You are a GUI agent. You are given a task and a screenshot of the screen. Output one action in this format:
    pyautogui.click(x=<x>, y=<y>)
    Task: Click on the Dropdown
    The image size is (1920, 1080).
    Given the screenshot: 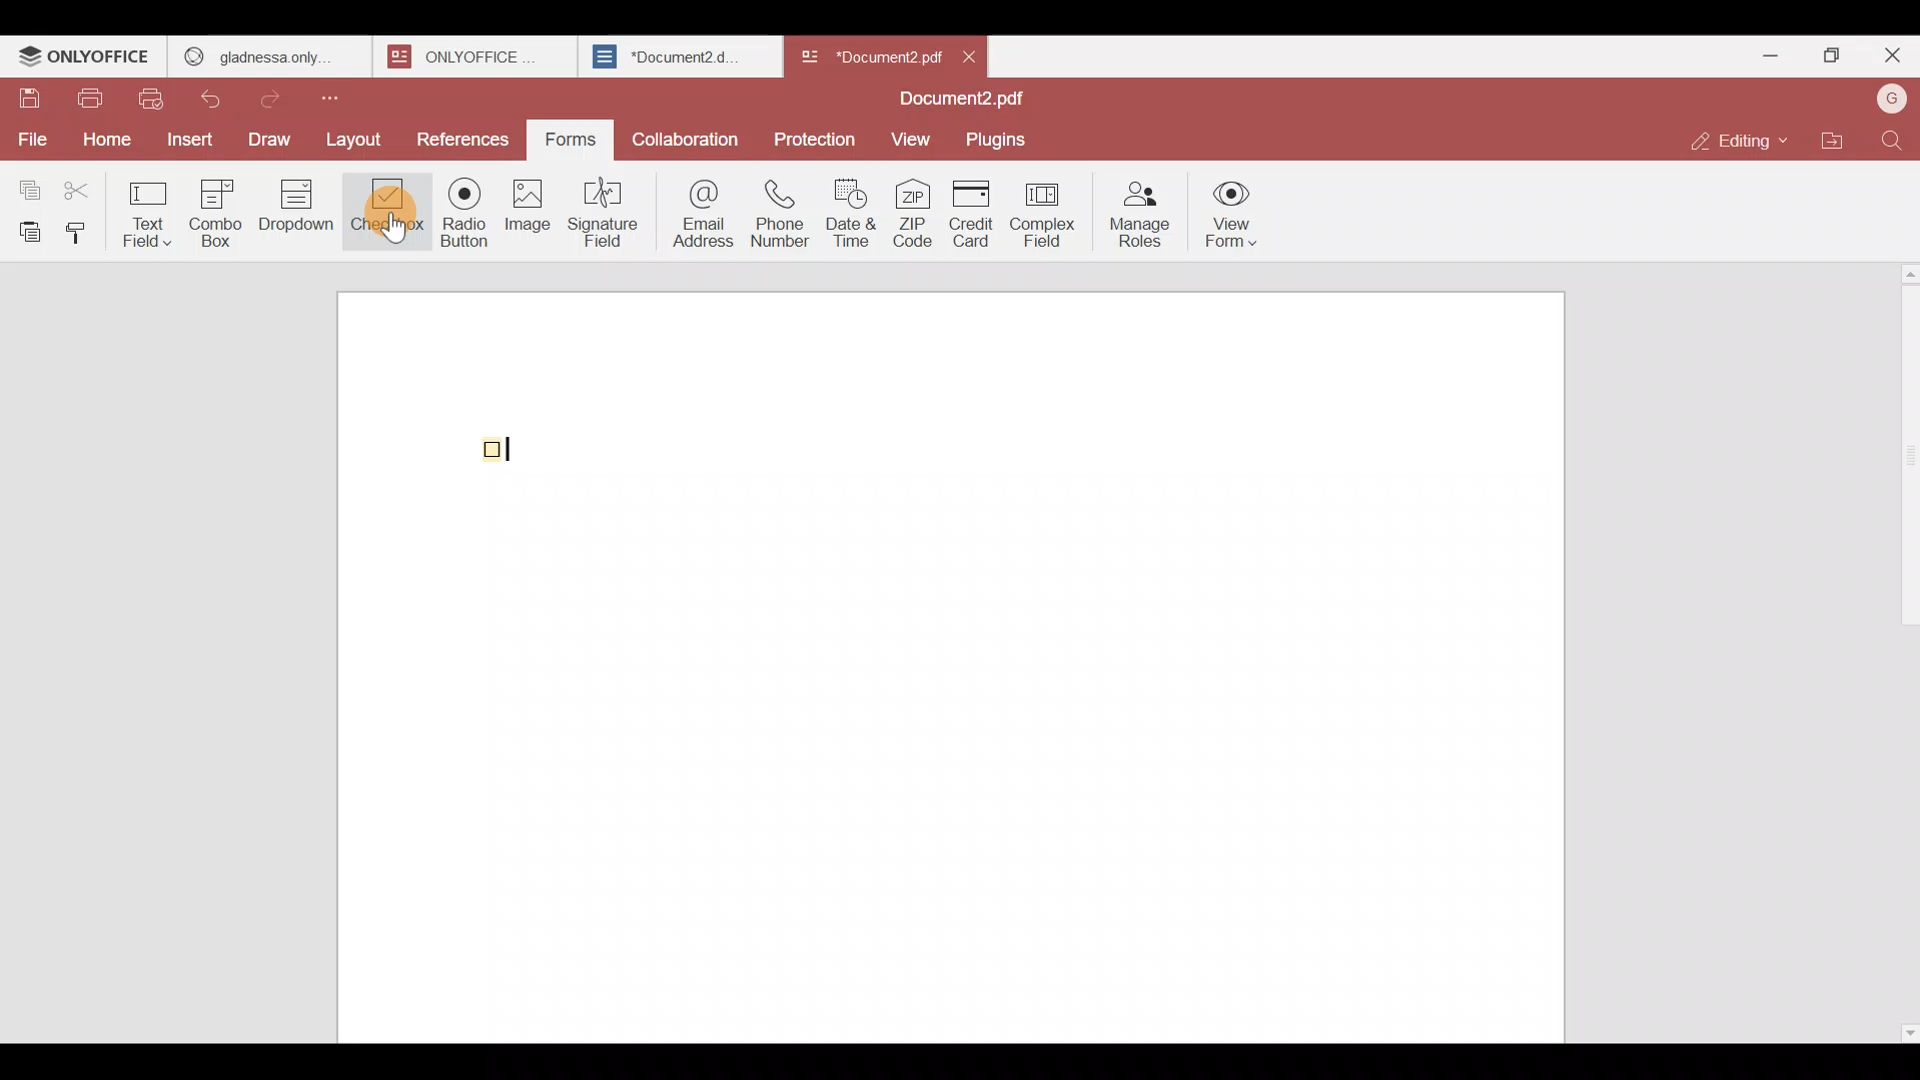 What is the action you would take?
    pyautogui.click(x=300, y=214)
    